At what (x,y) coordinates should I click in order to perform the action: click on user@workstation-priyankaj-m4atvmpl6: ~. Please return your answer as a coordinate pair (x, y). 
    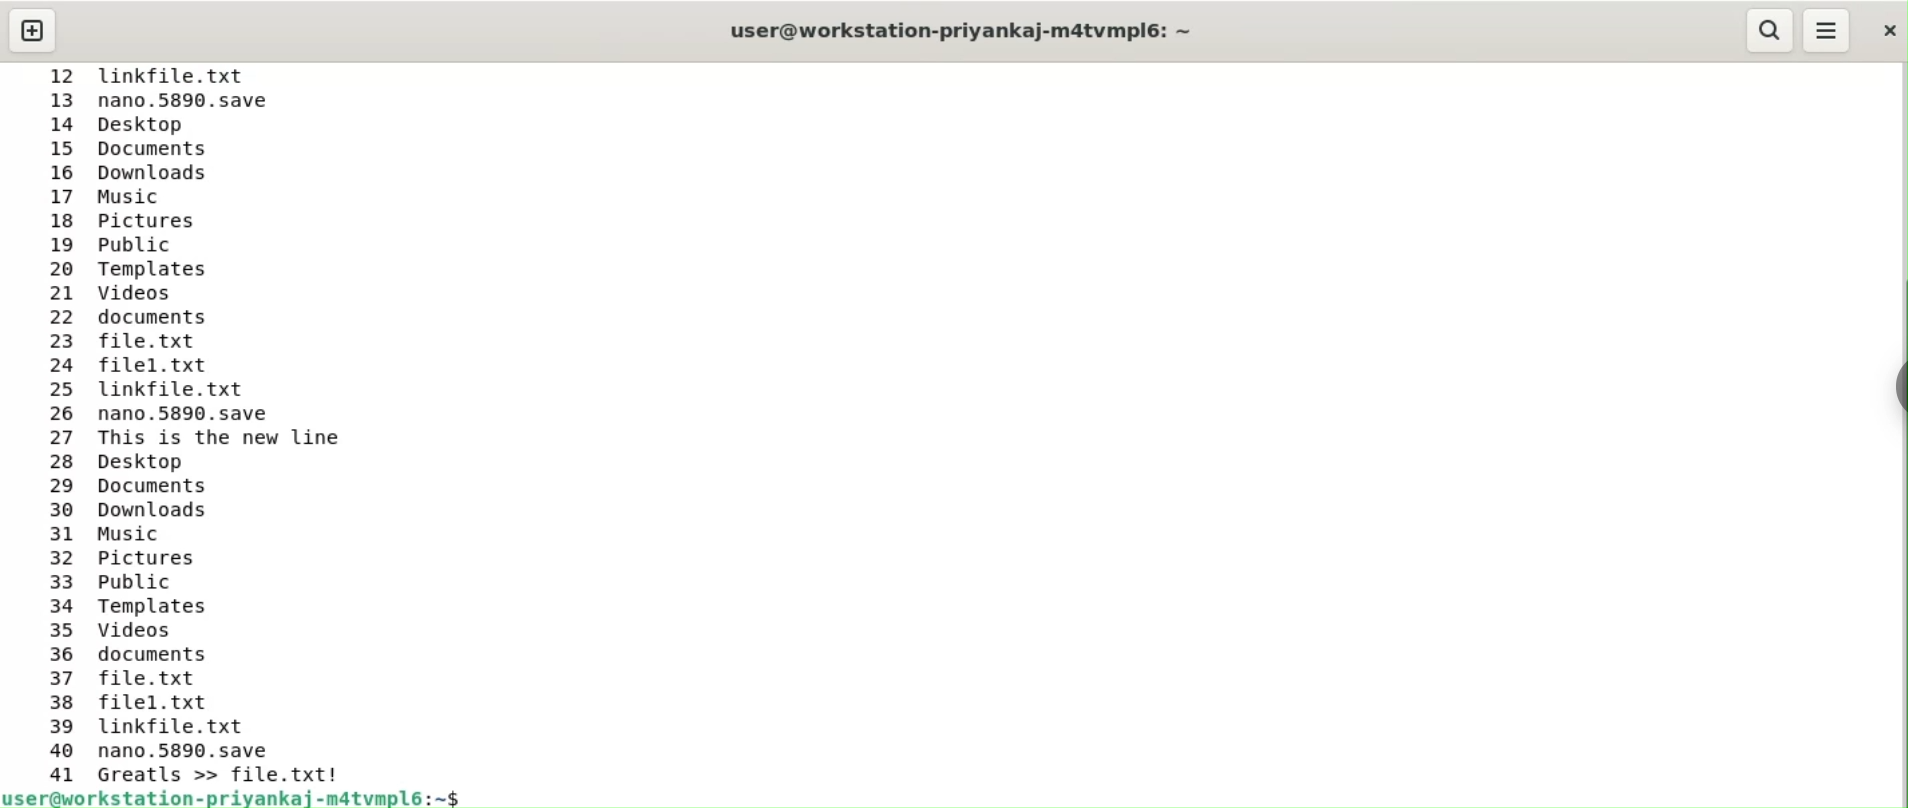
    Looking at the image, I should click on (963, 27).